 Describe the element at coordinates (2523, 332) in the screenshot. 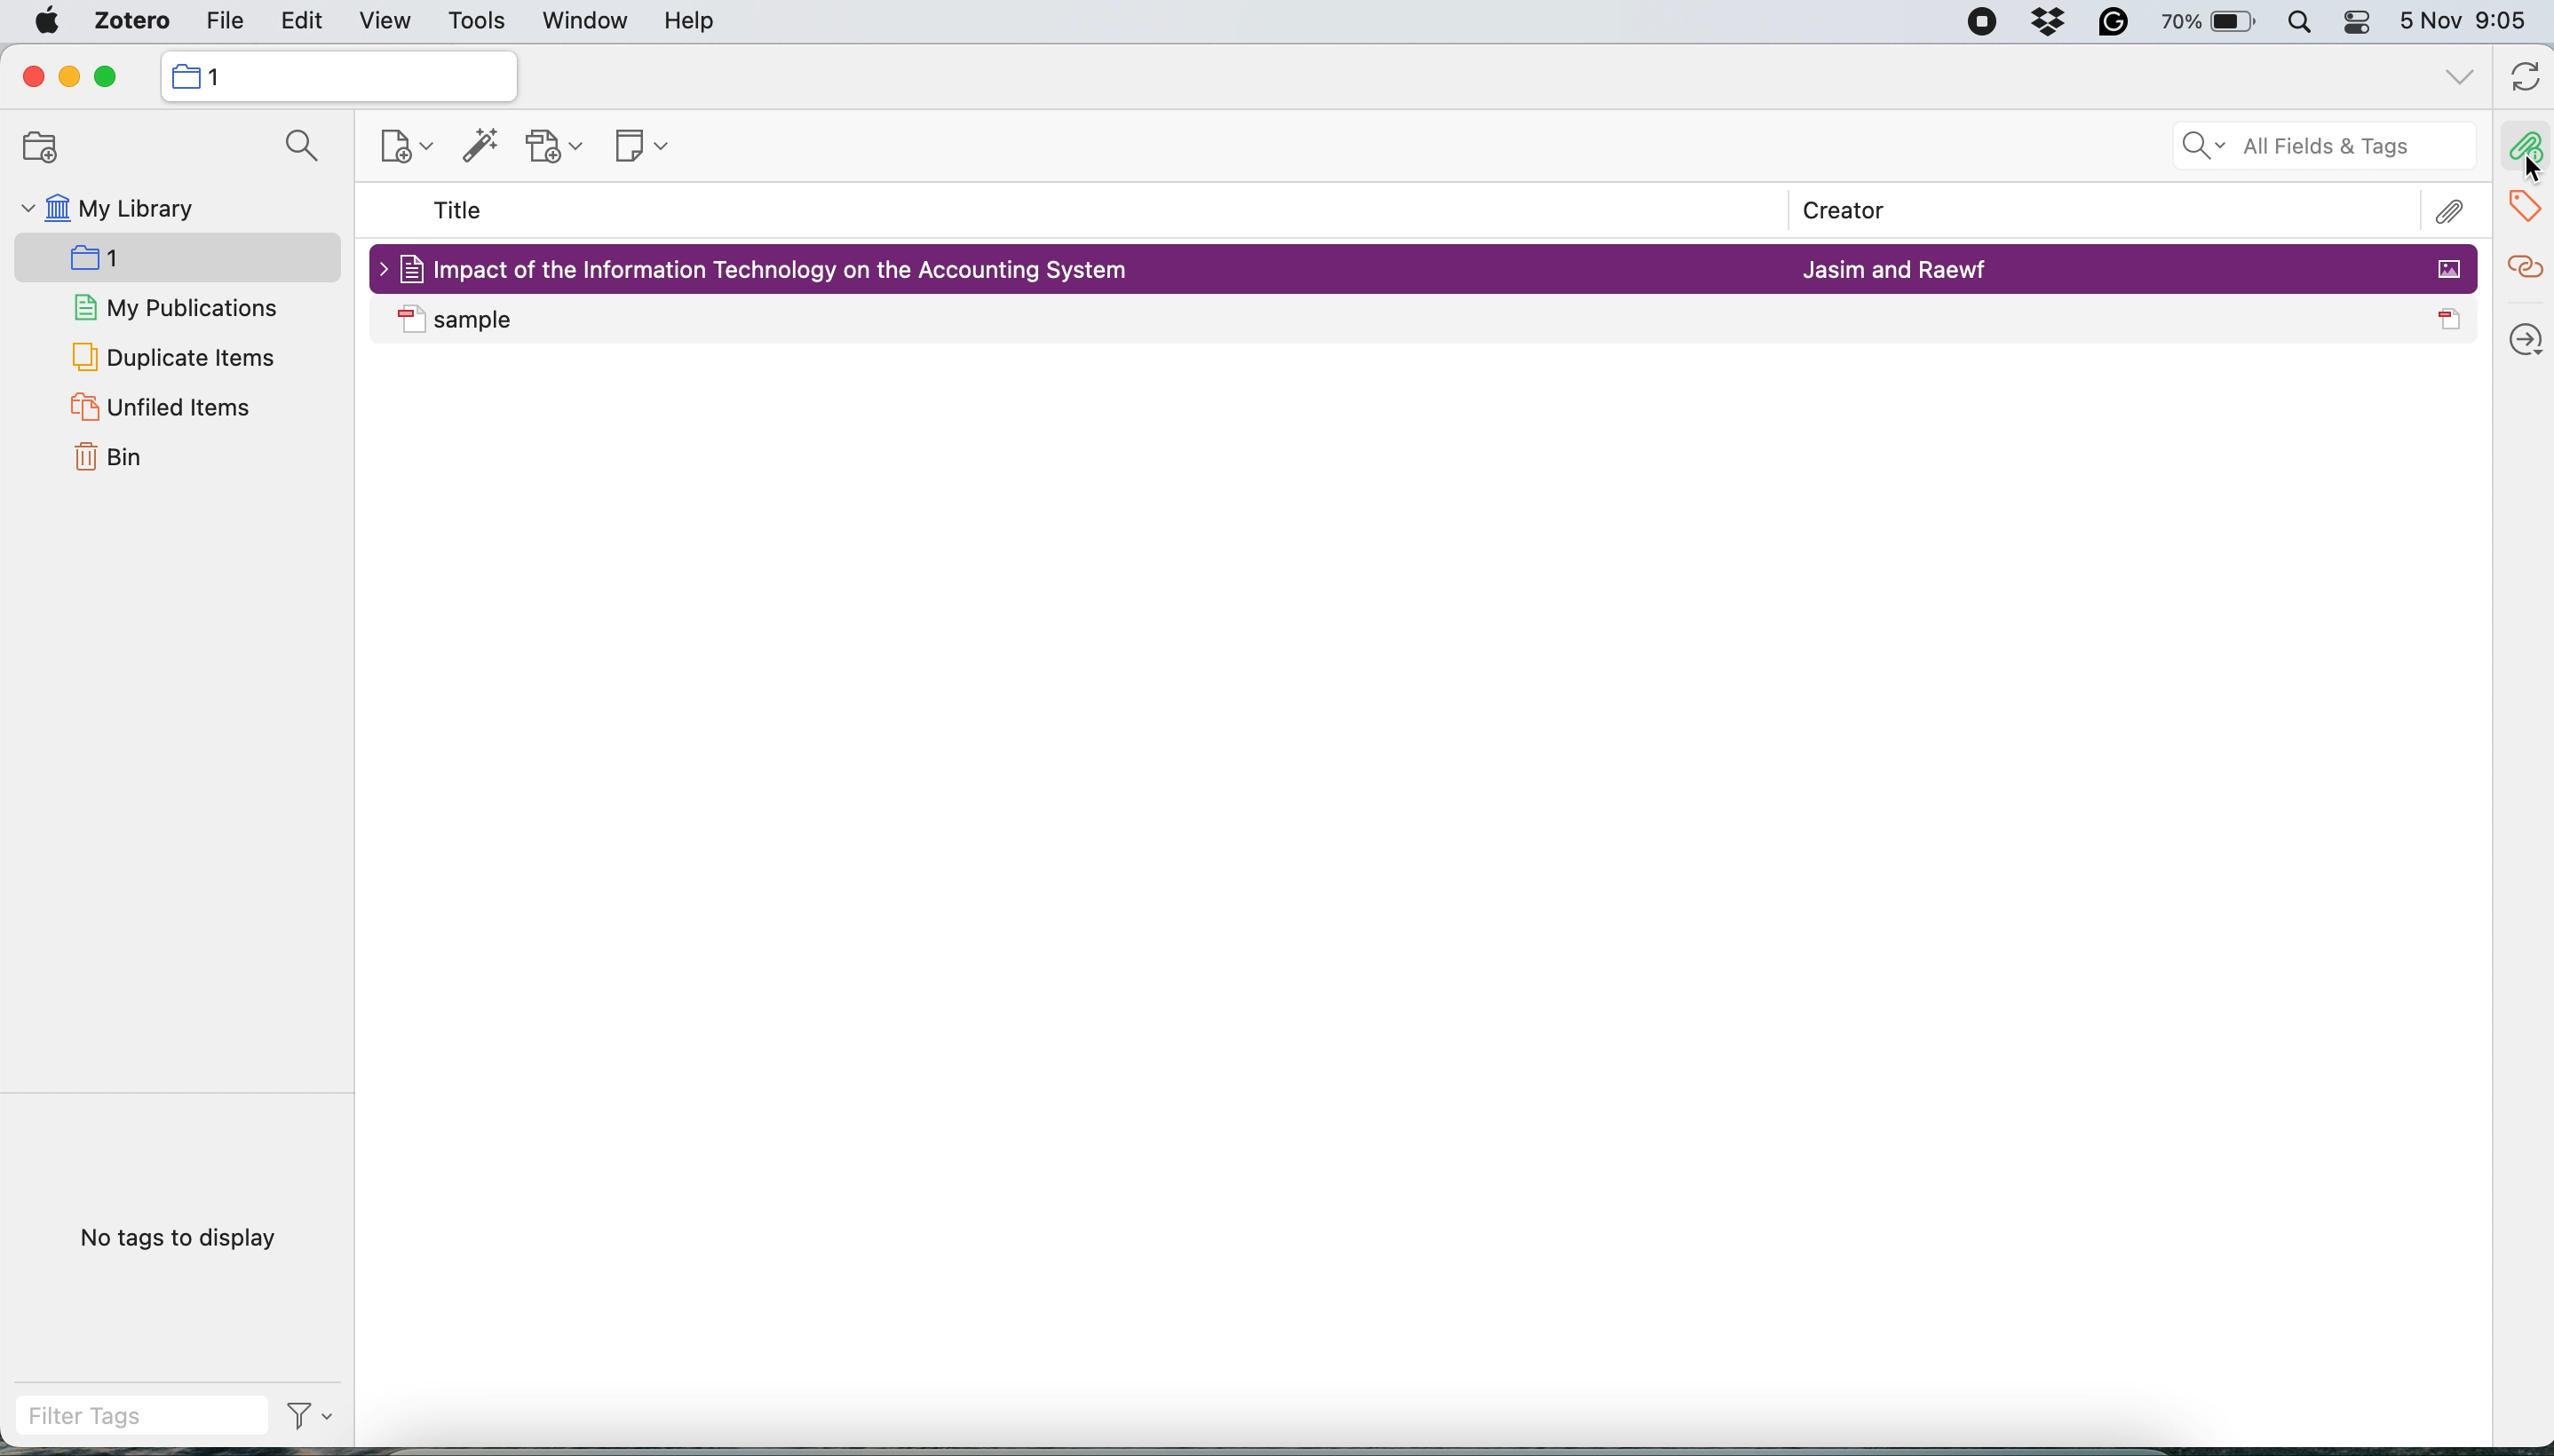

I see `locate` at that location.